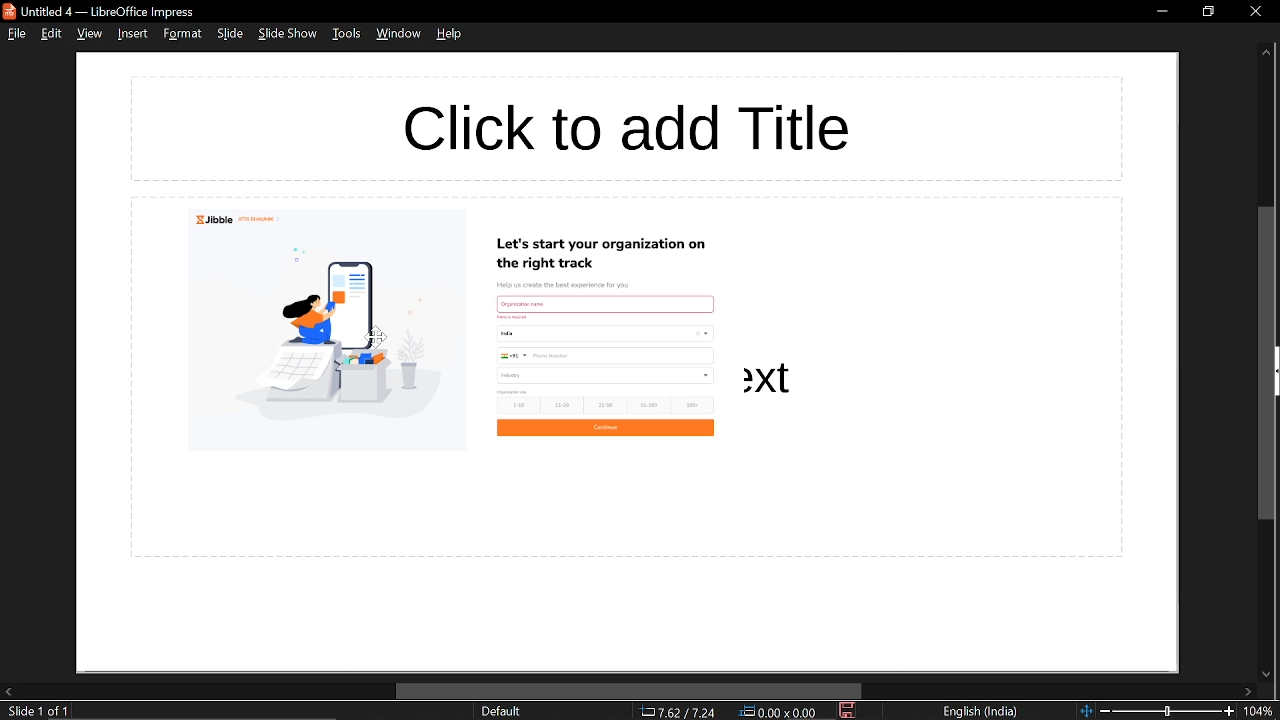 The width and height of the screenshot is (1280, 720). Describe the element at coordinates (781, 712) in the screenshot. I see `position` at that location.